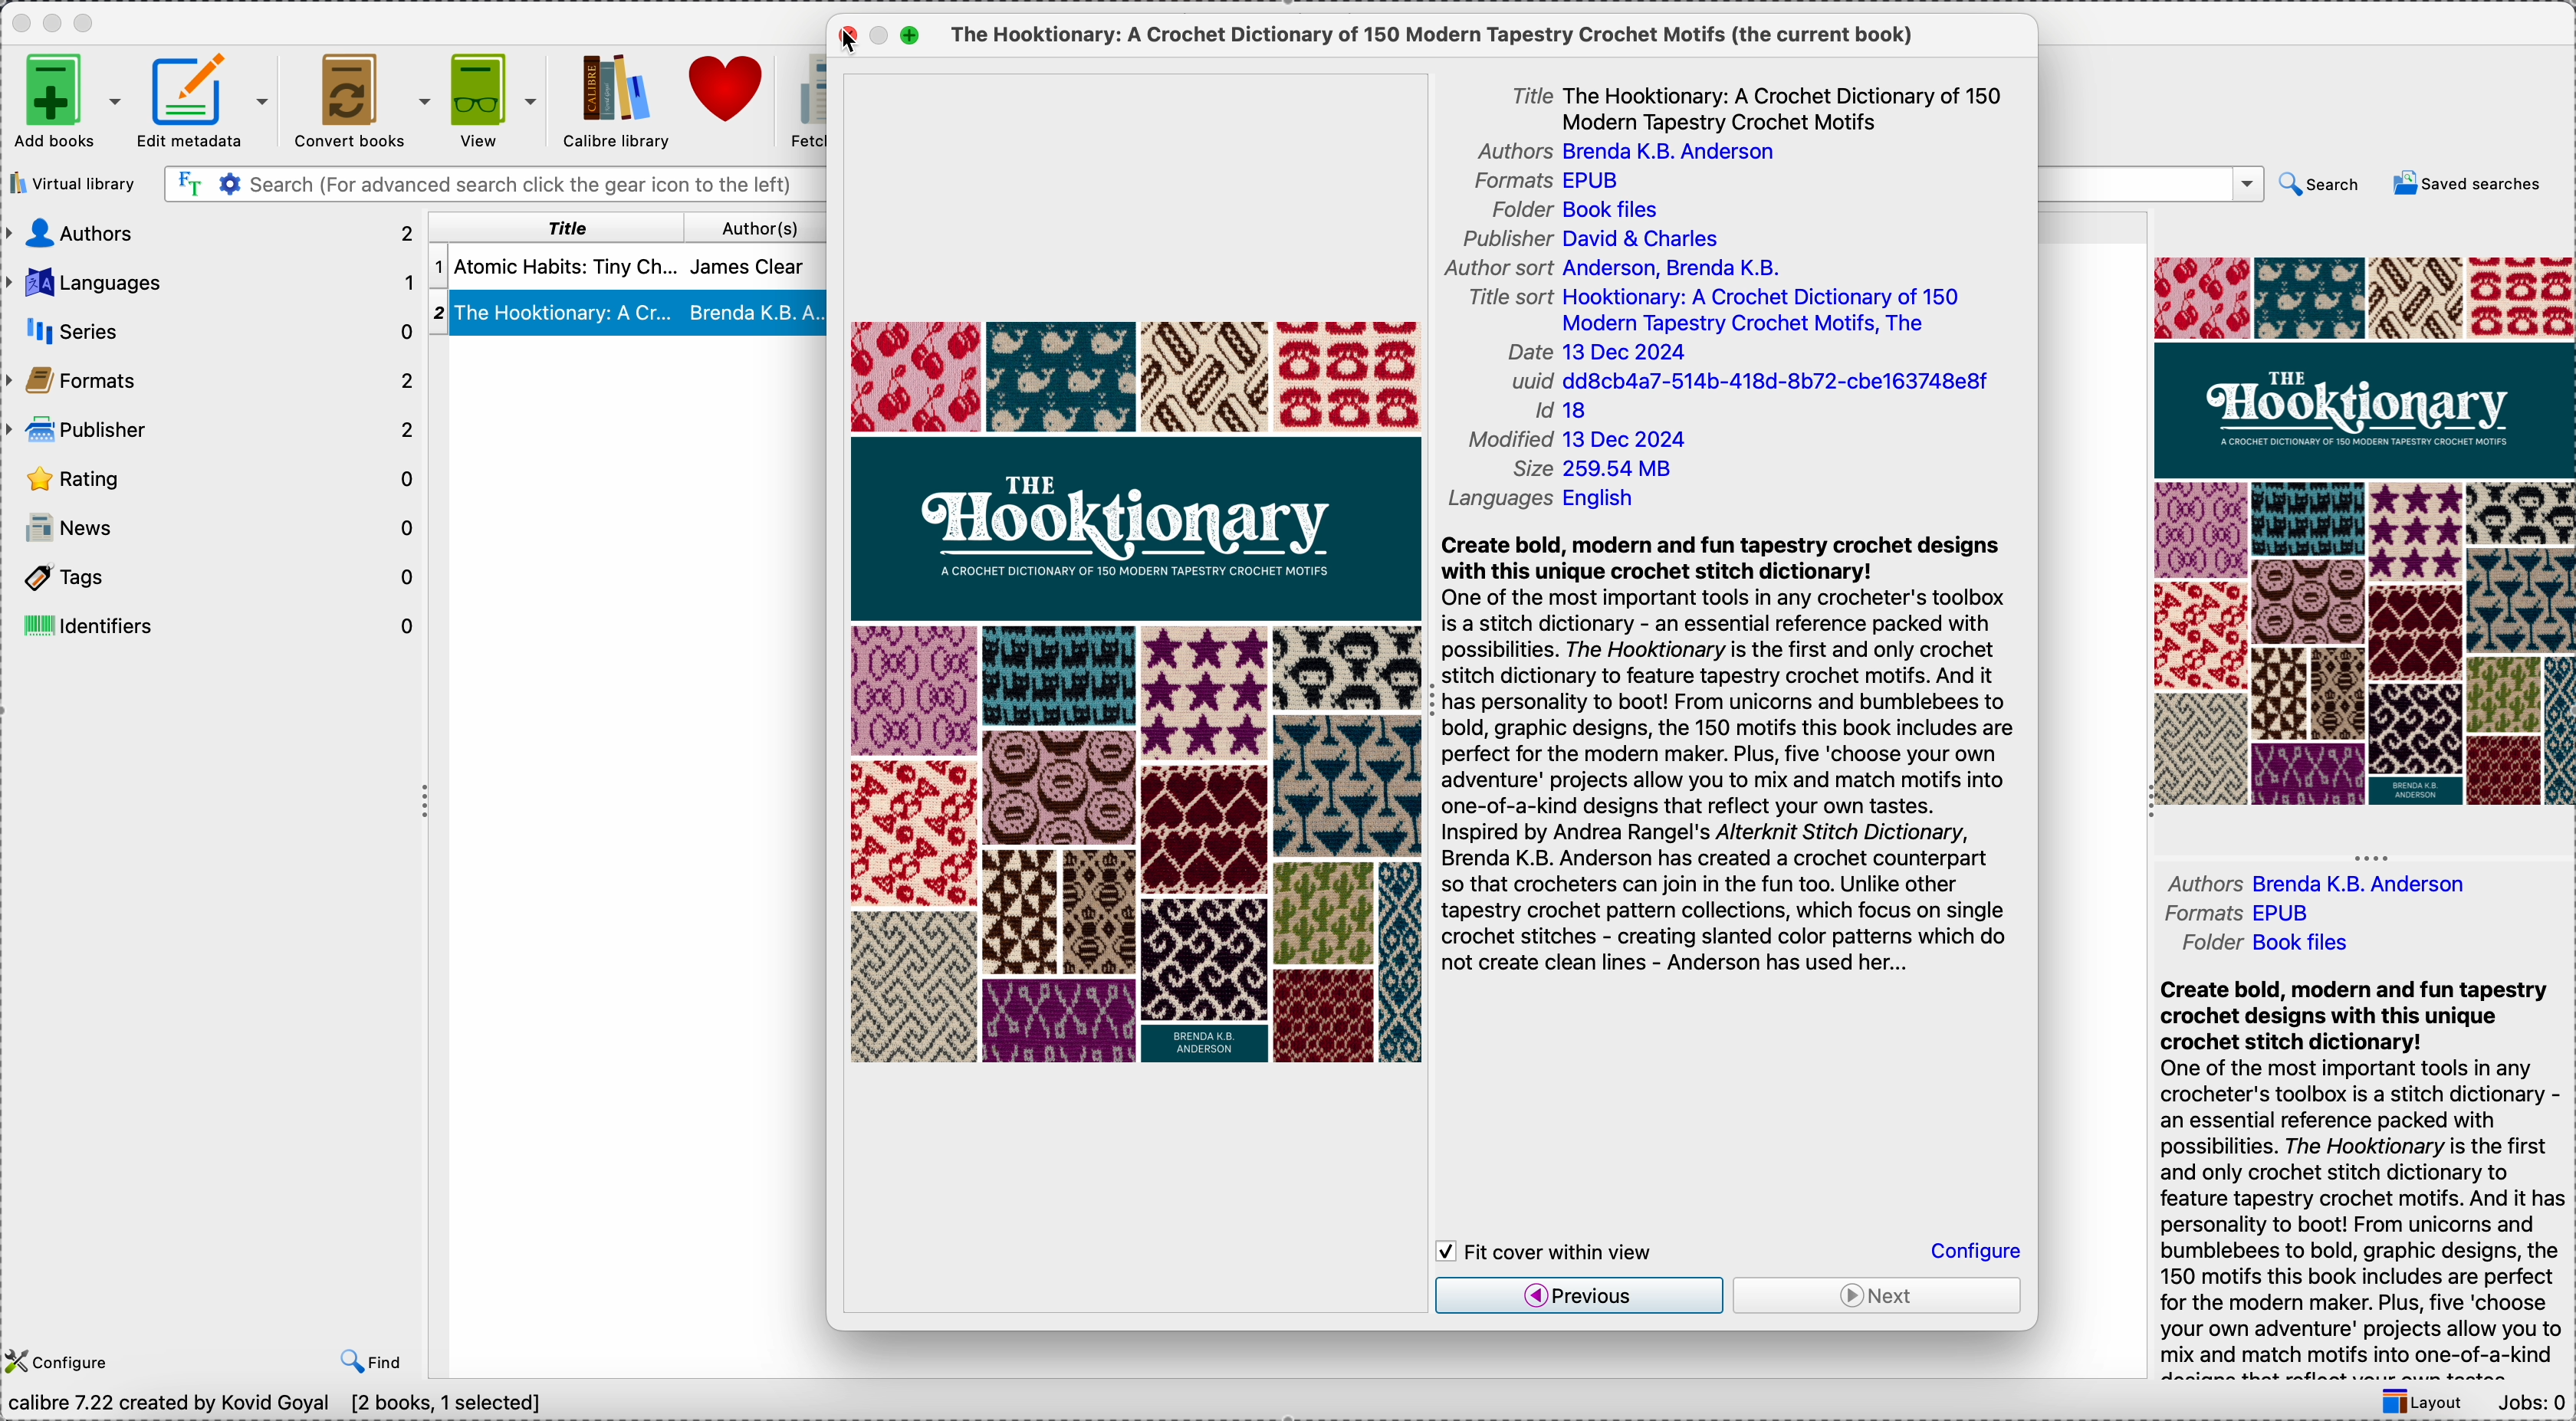  I want to click on synopsis, so click(2358, 1175).